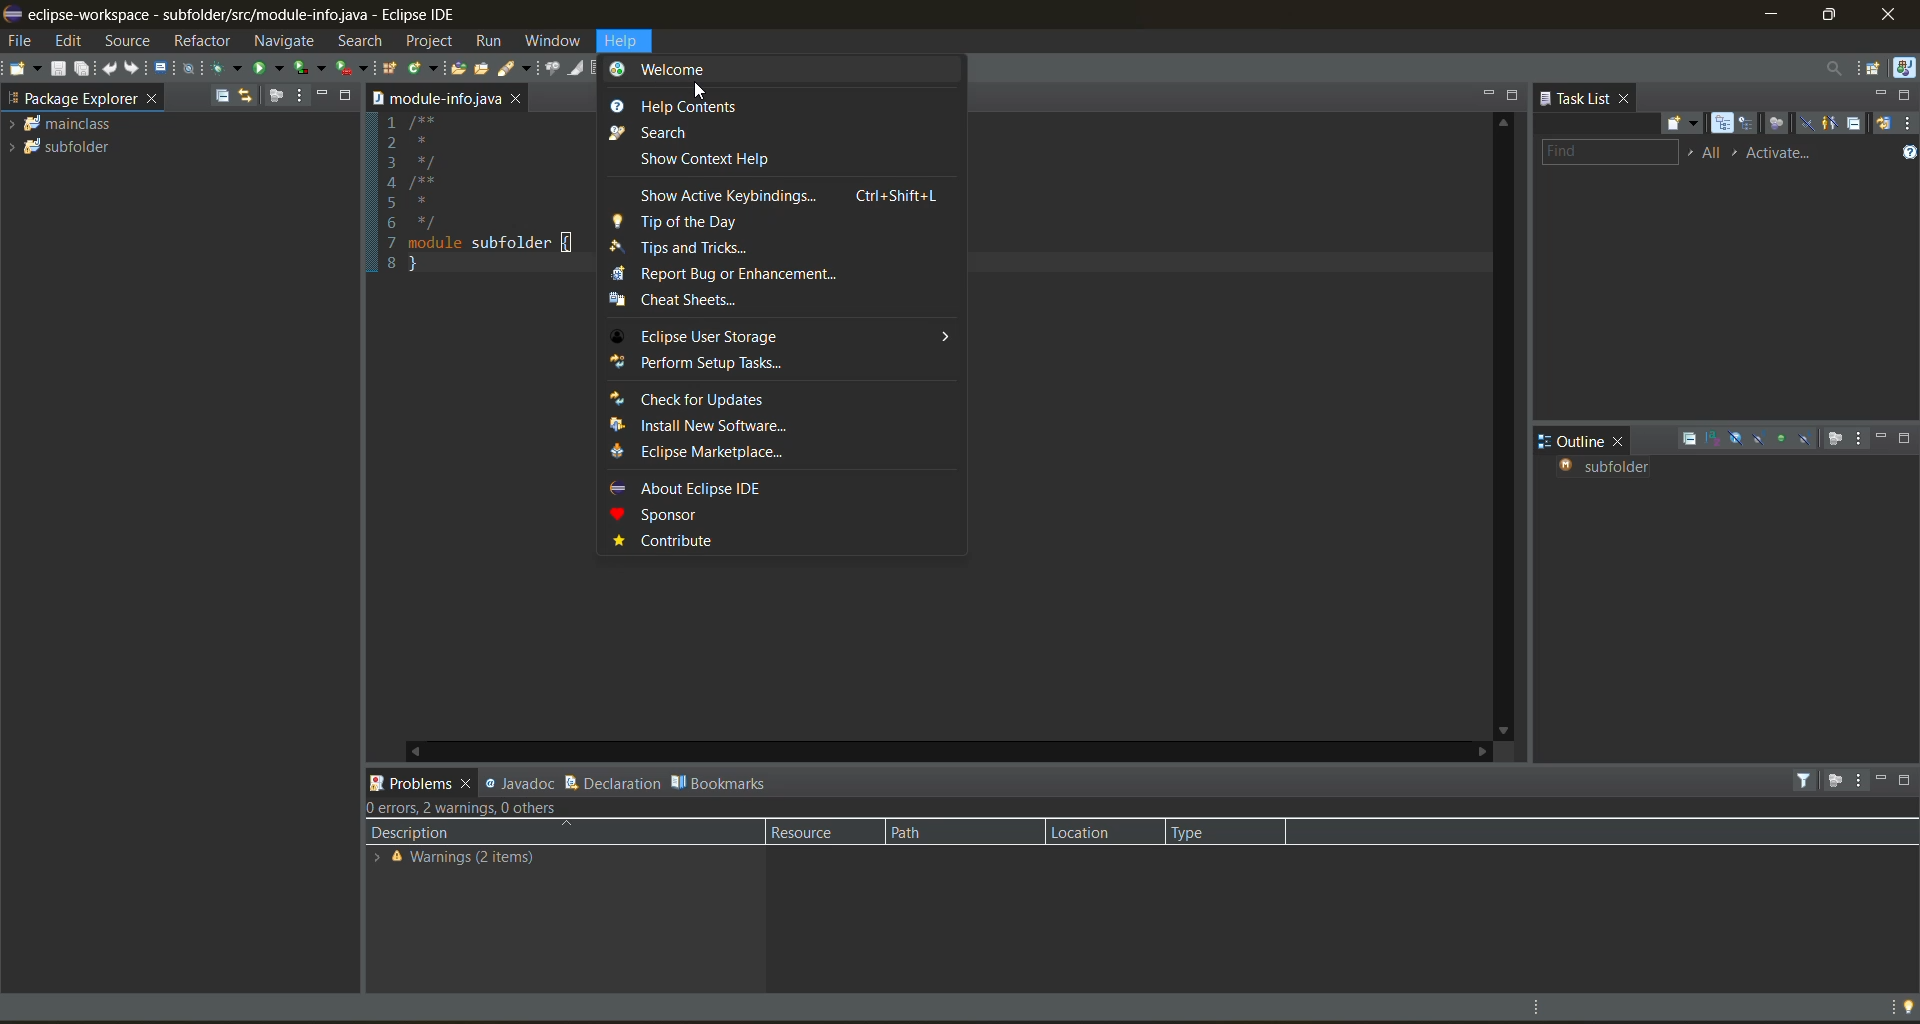  I want to click on search, so click(516, 66).